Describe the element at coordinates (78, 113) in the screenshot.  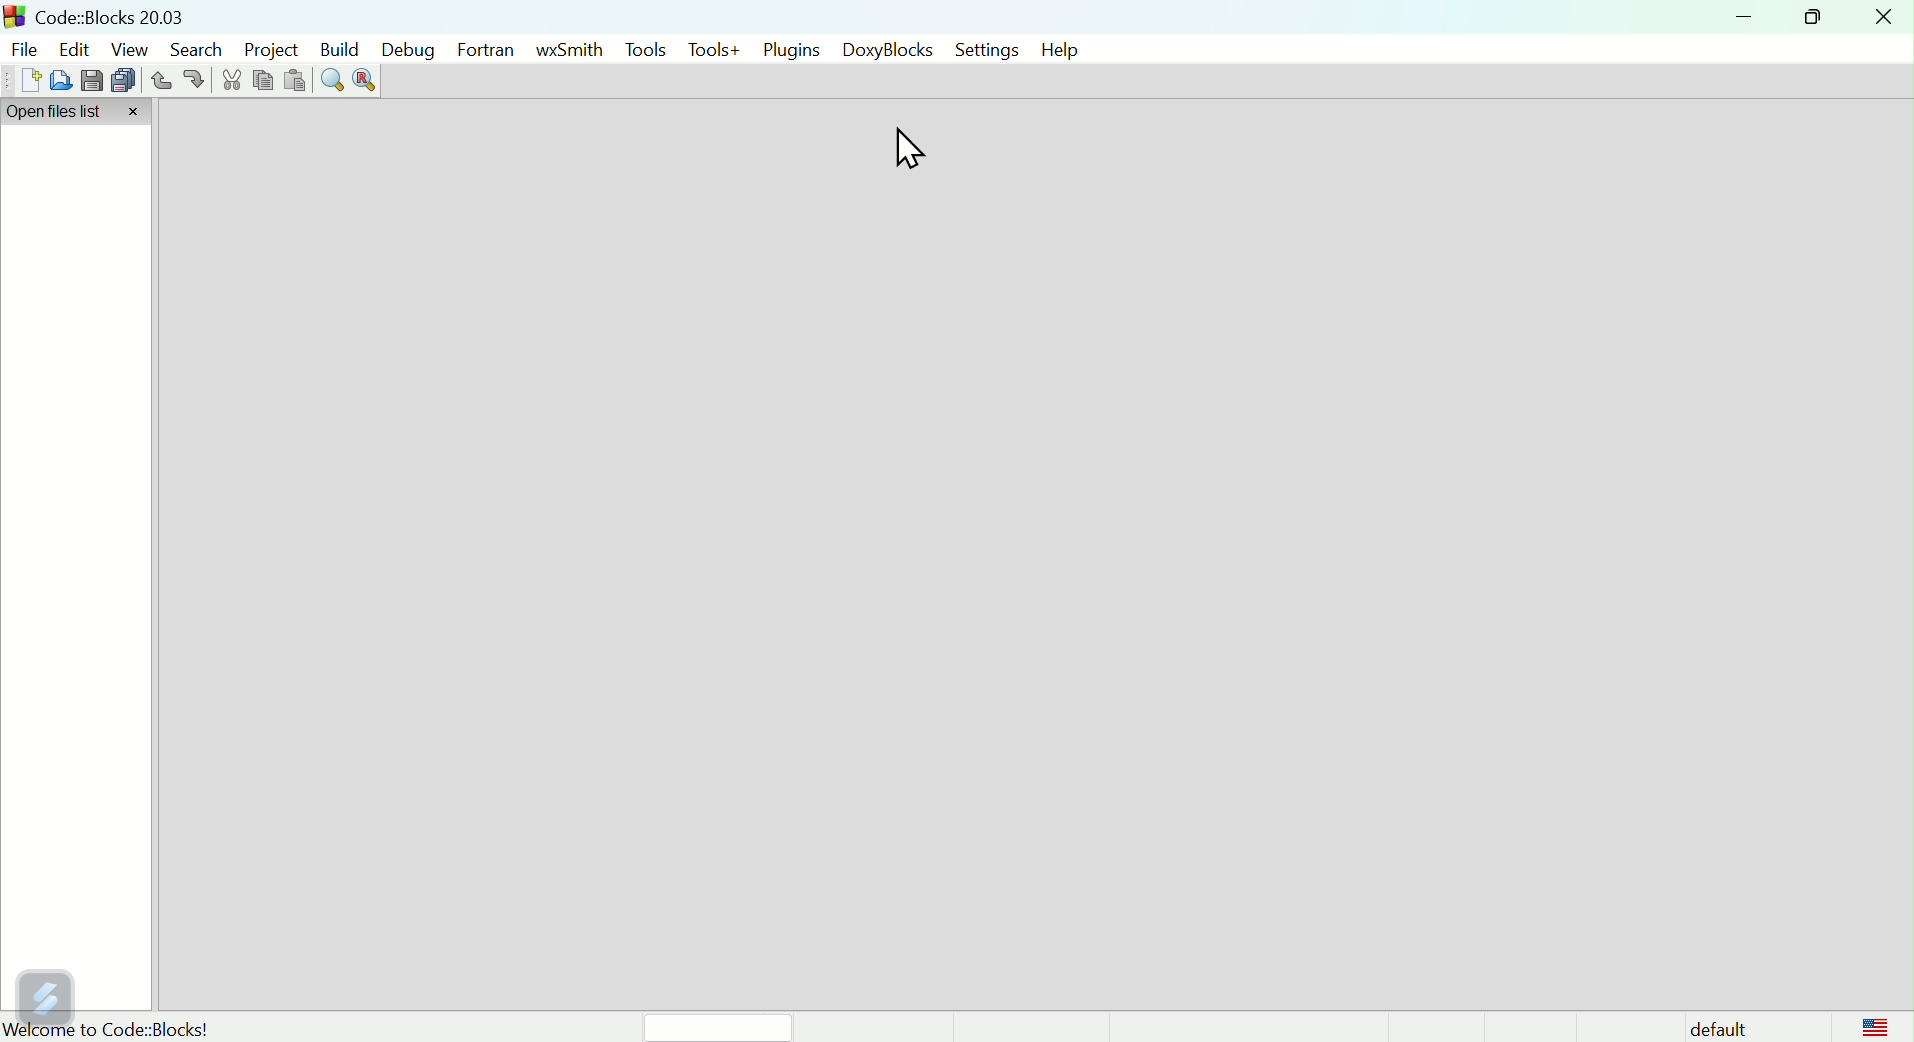
I see `Open file list` at that location.